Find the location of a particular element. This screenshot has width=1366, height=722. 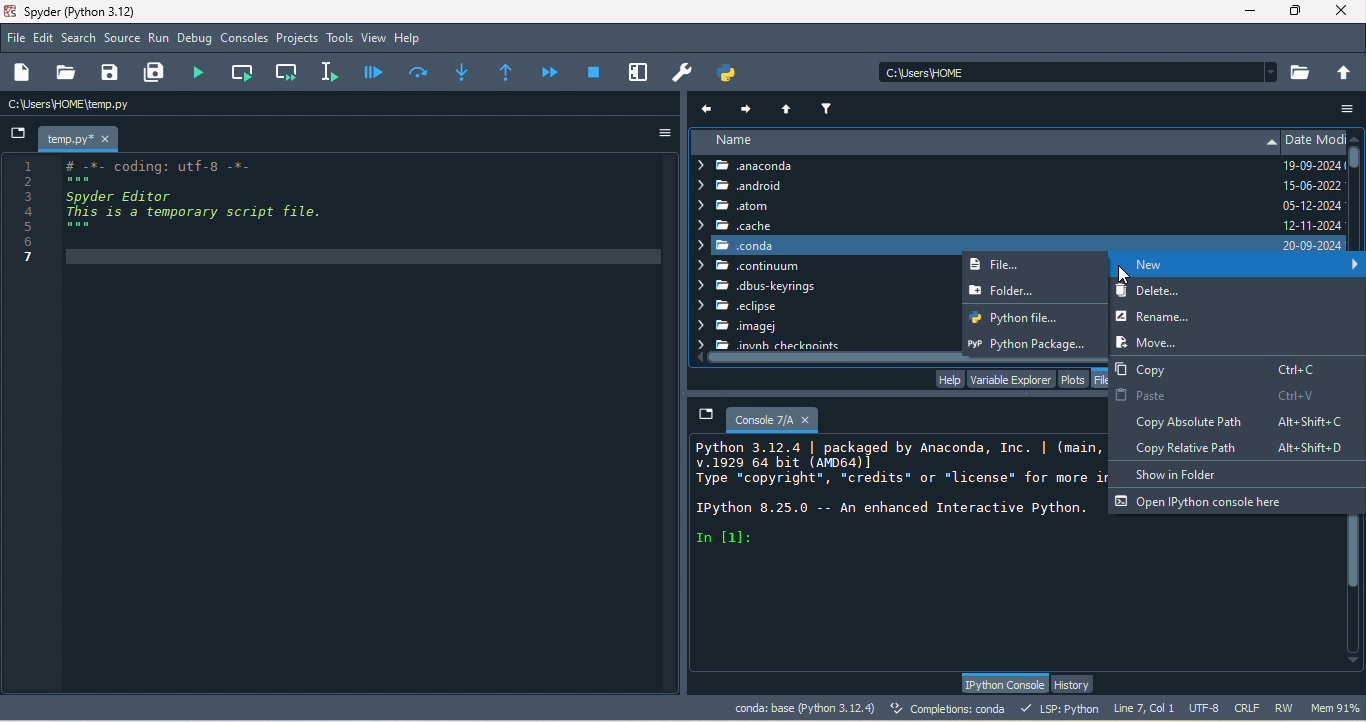

plots is located at coordinates (1074, 378).